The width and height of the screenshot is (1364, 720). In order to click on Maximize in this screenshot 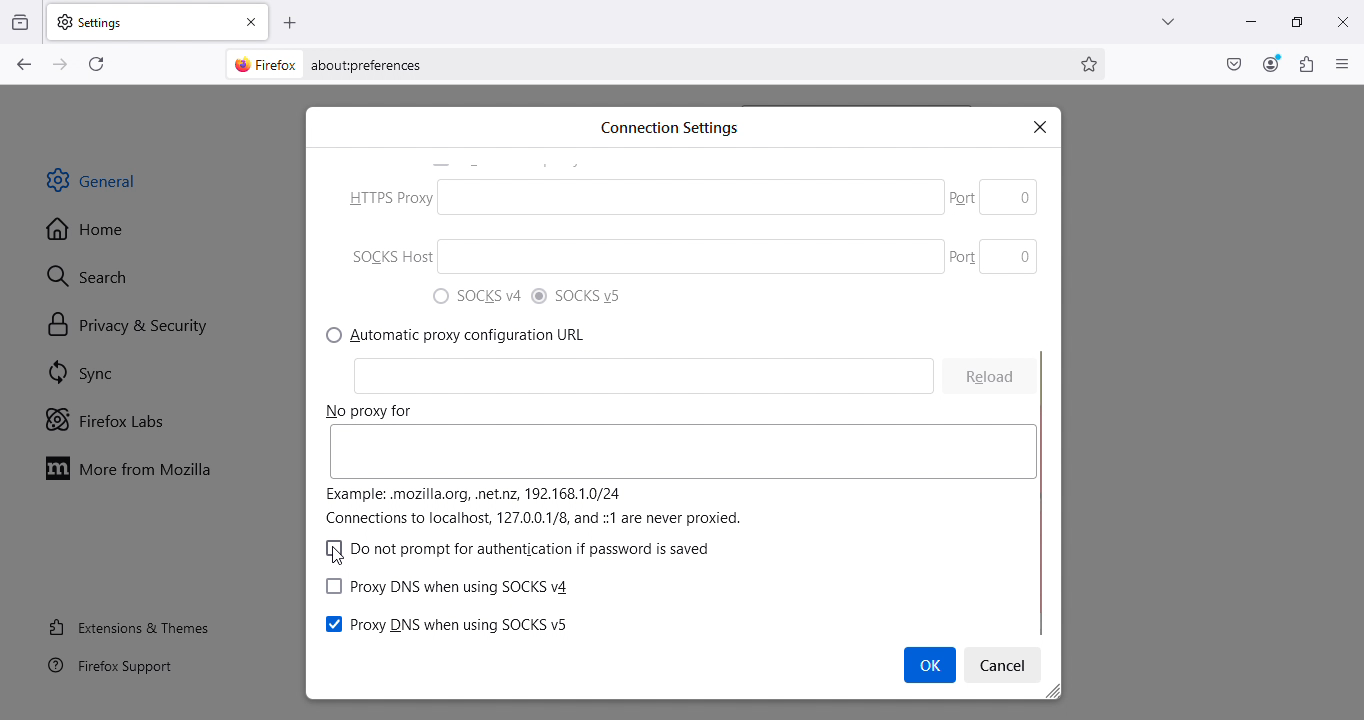, I will do `click(1294, 20)`.